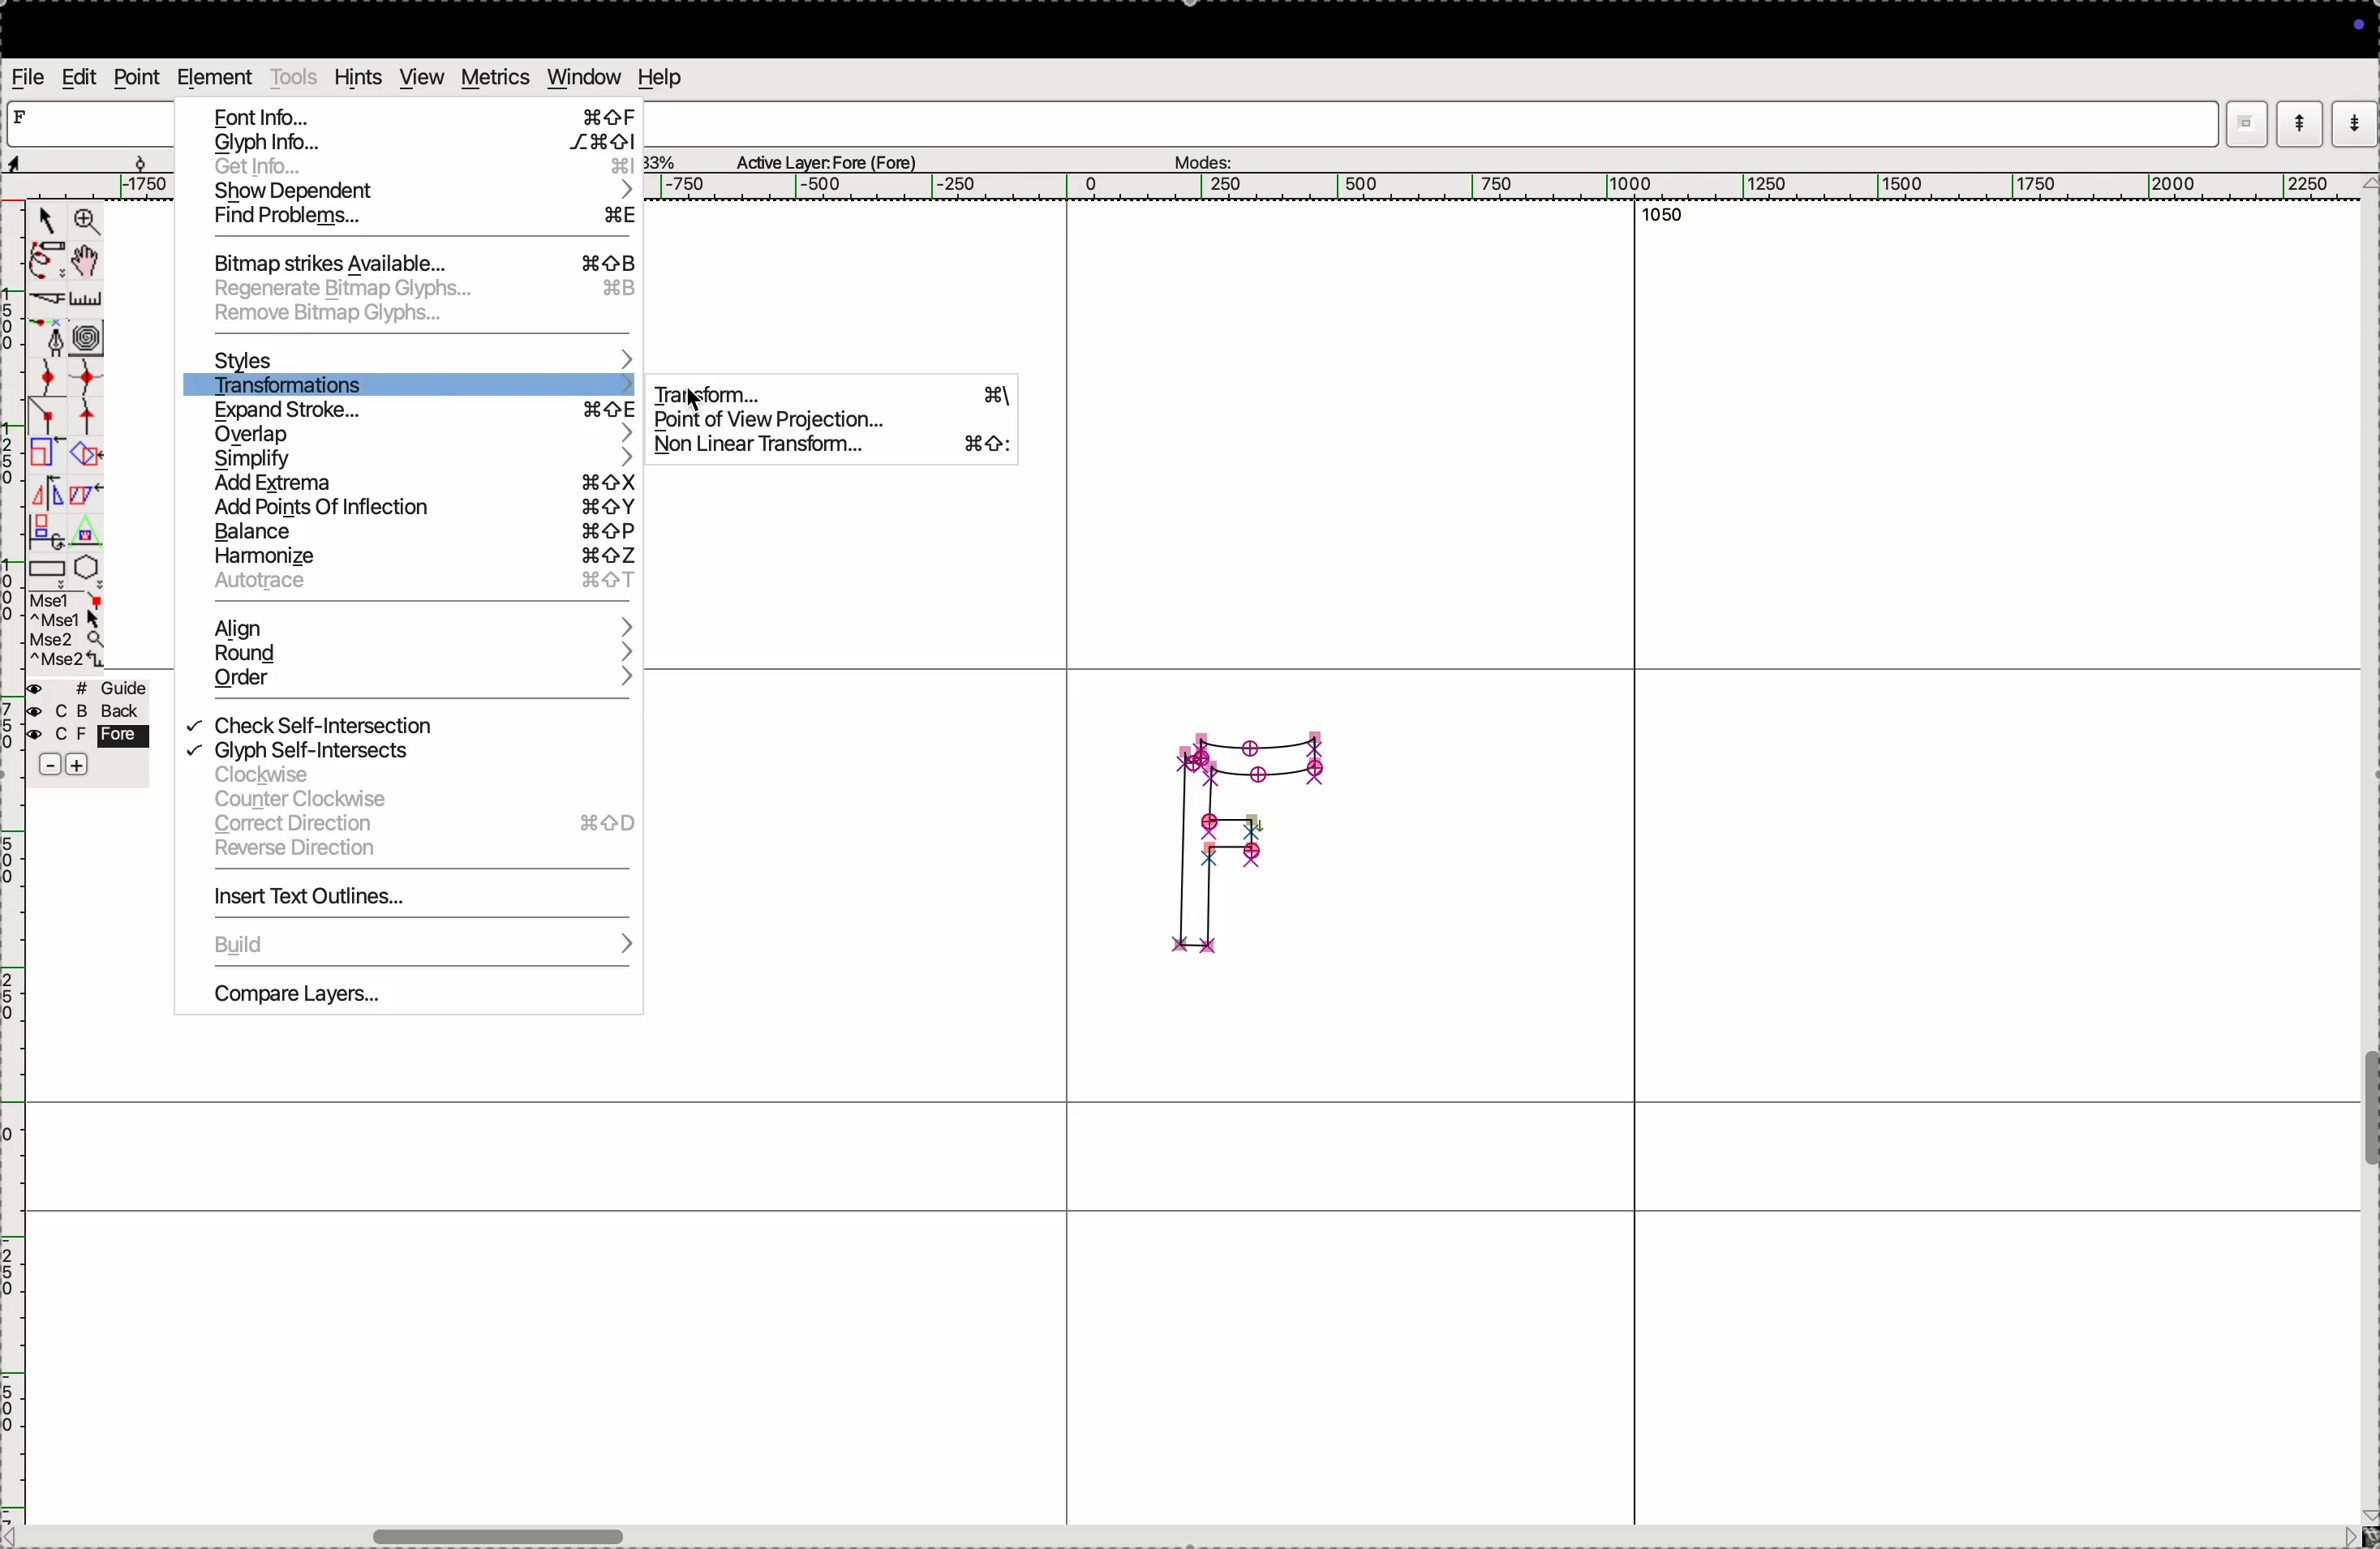  I want to click on horizontal scale, so click(1494, 187).